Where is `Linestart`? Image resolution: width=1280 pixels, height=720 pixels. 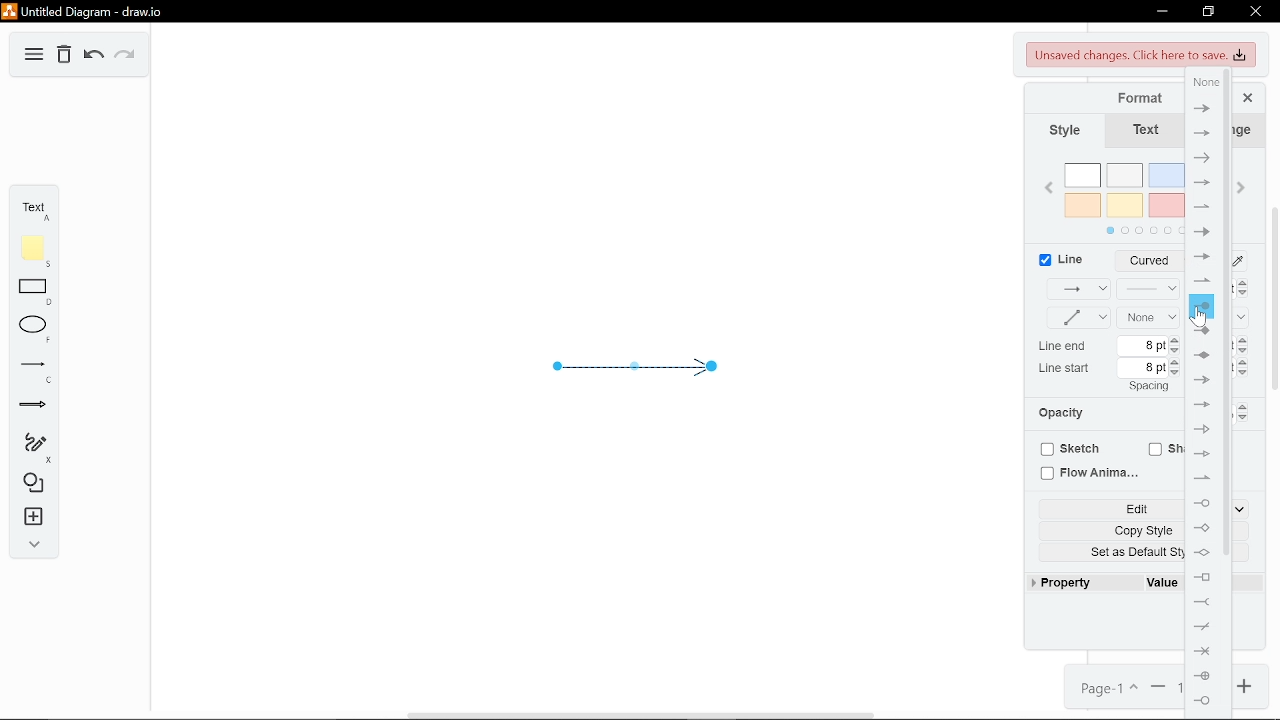 Linestart is located at coordinates (1150, 319).